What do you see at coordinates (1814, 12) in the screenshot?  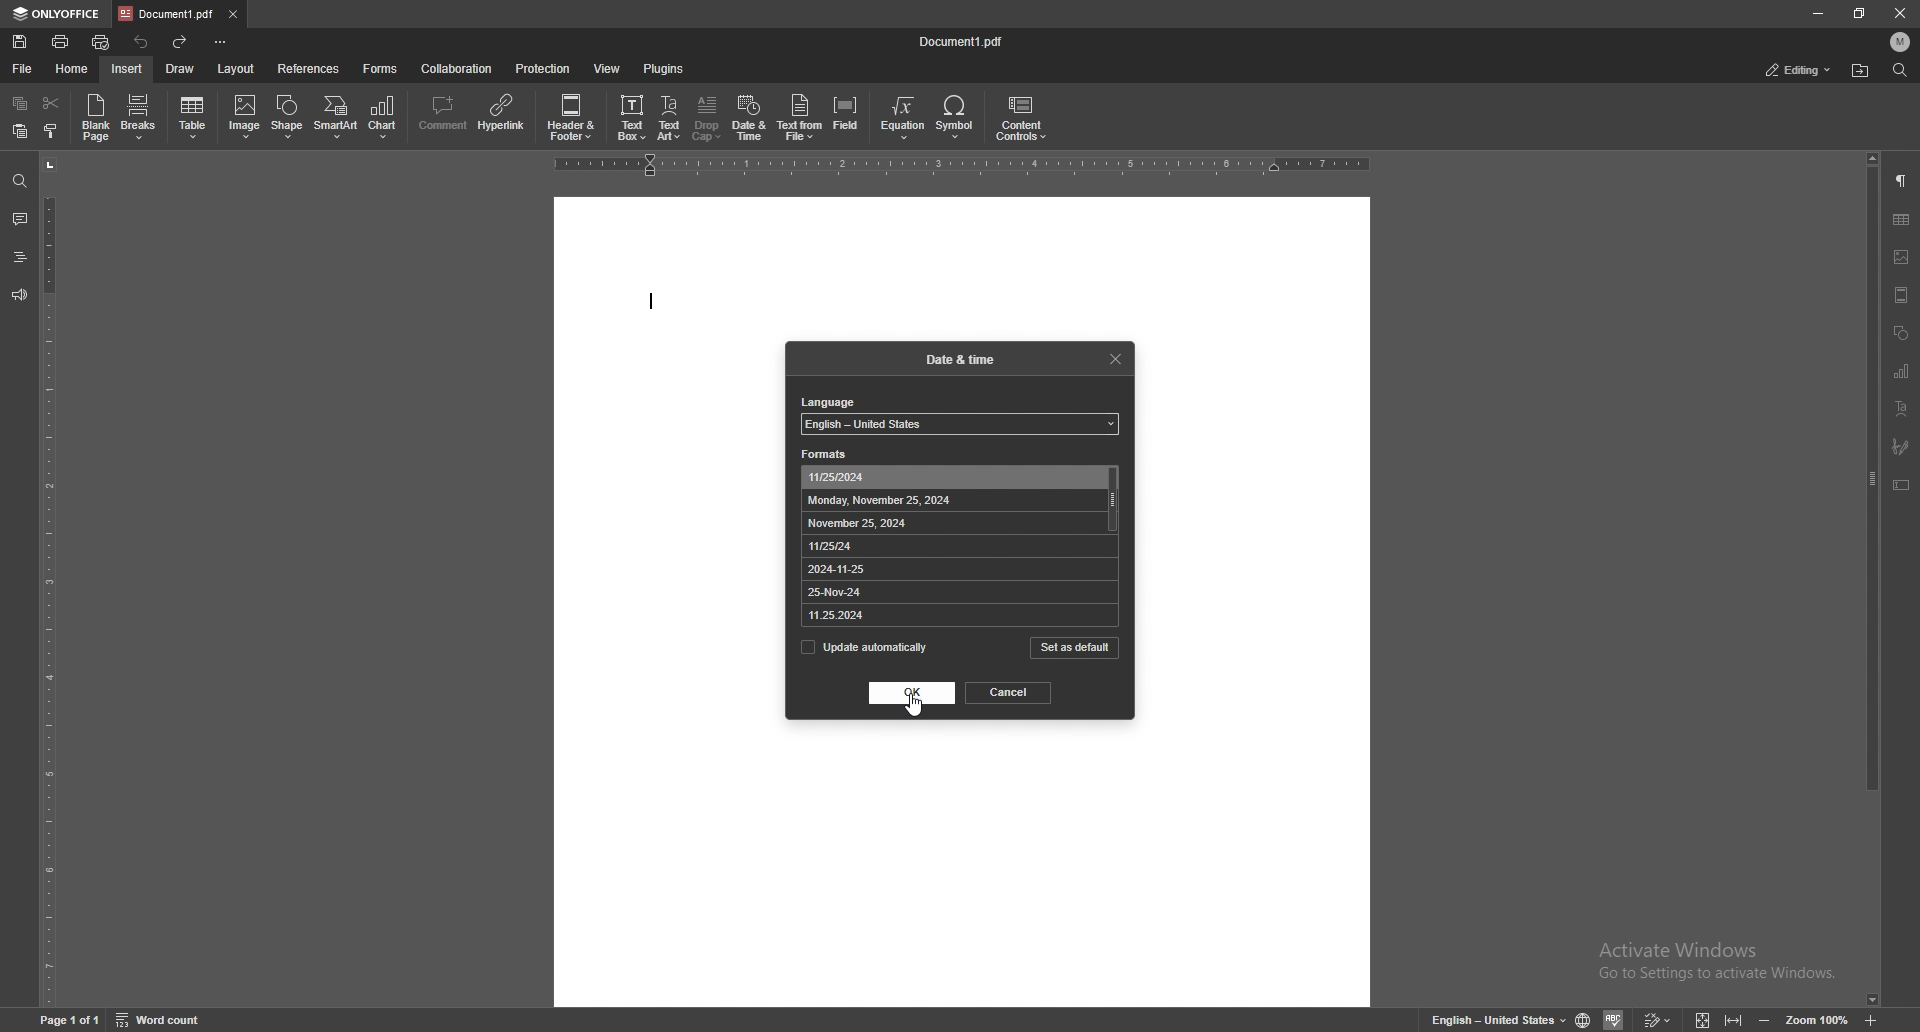 I see `minimize` at bounding box center [1814, 12].